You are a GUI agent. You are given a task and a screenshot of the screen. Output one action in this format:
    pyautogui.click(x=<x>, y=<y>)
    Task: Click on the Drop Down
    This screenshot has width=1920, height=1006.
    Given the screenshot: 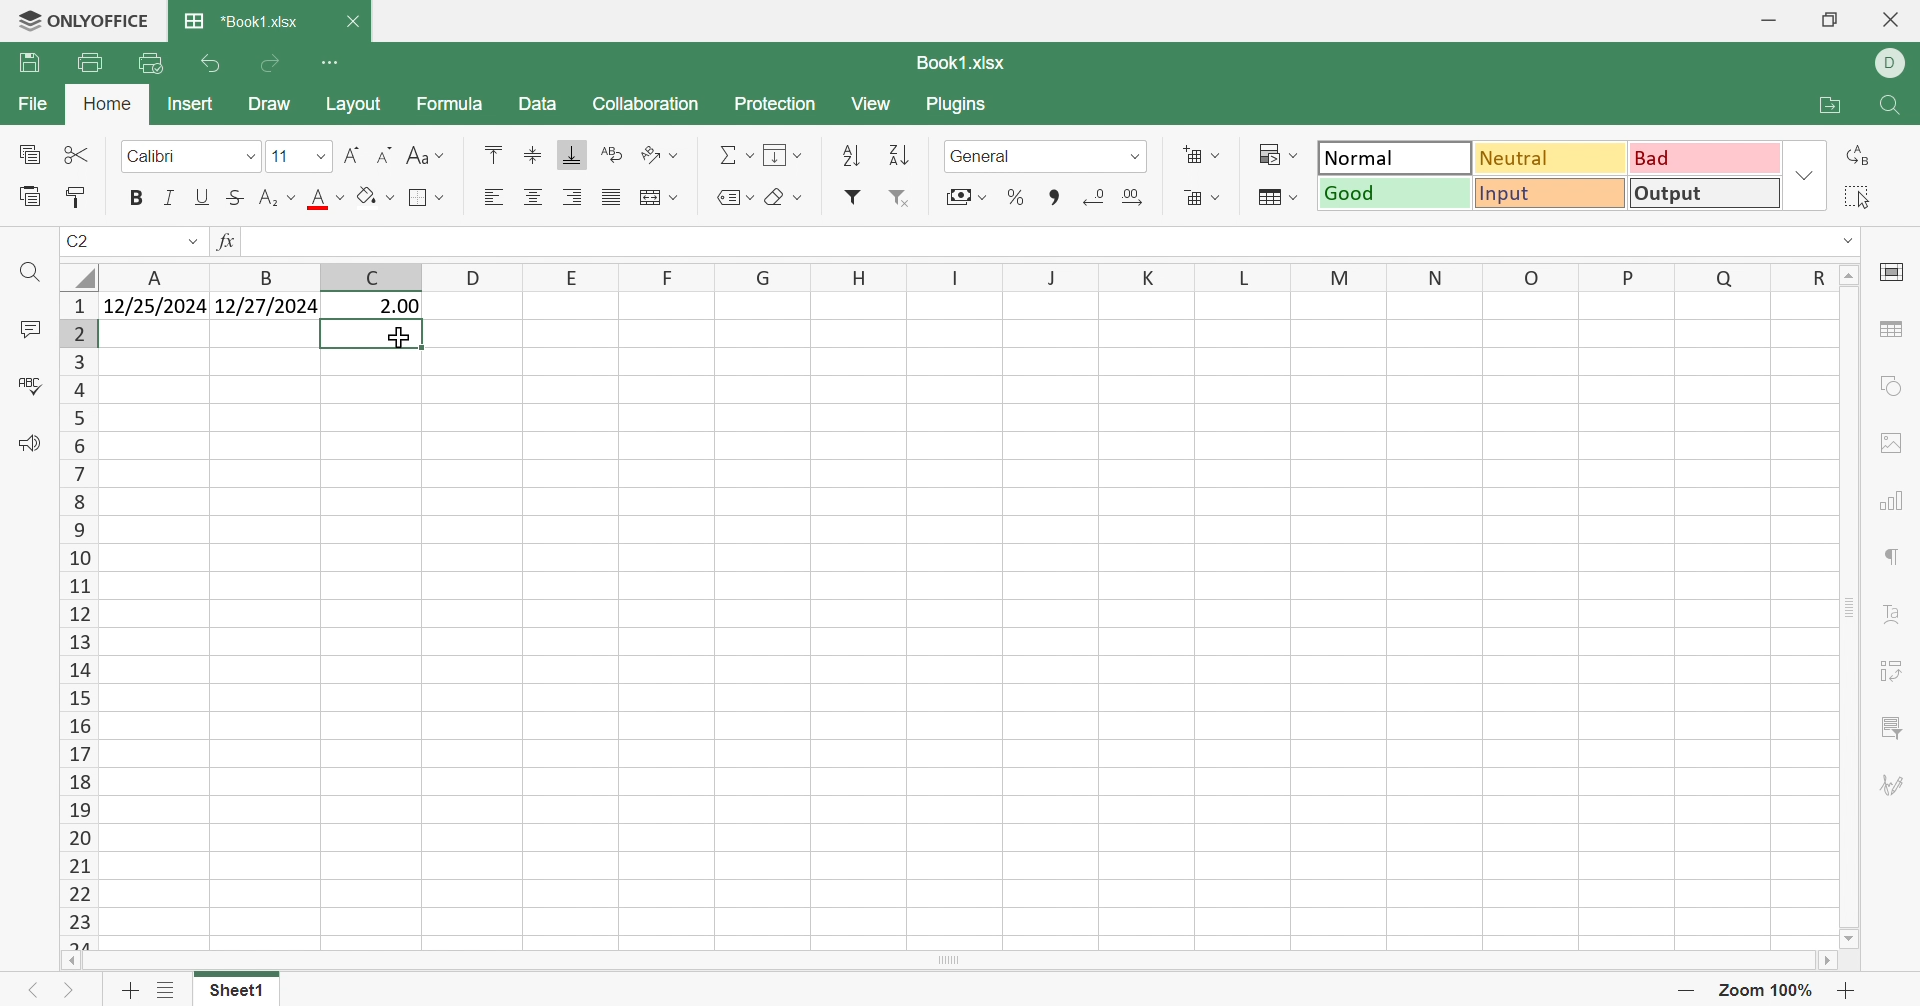 What is the action you would take?
    pyautogui.click(x=322, y=157)
    